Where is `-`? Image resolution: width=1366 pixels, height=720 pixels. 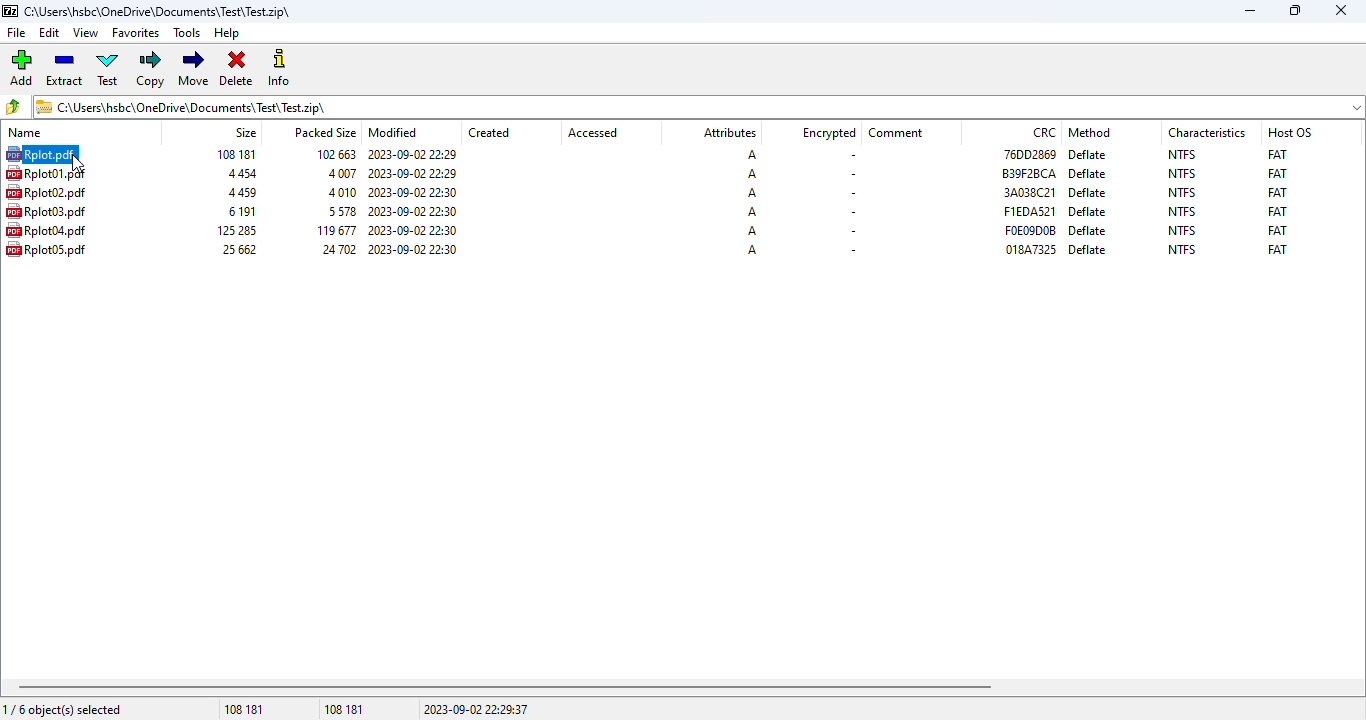
- is located at coordinates (850, 213).